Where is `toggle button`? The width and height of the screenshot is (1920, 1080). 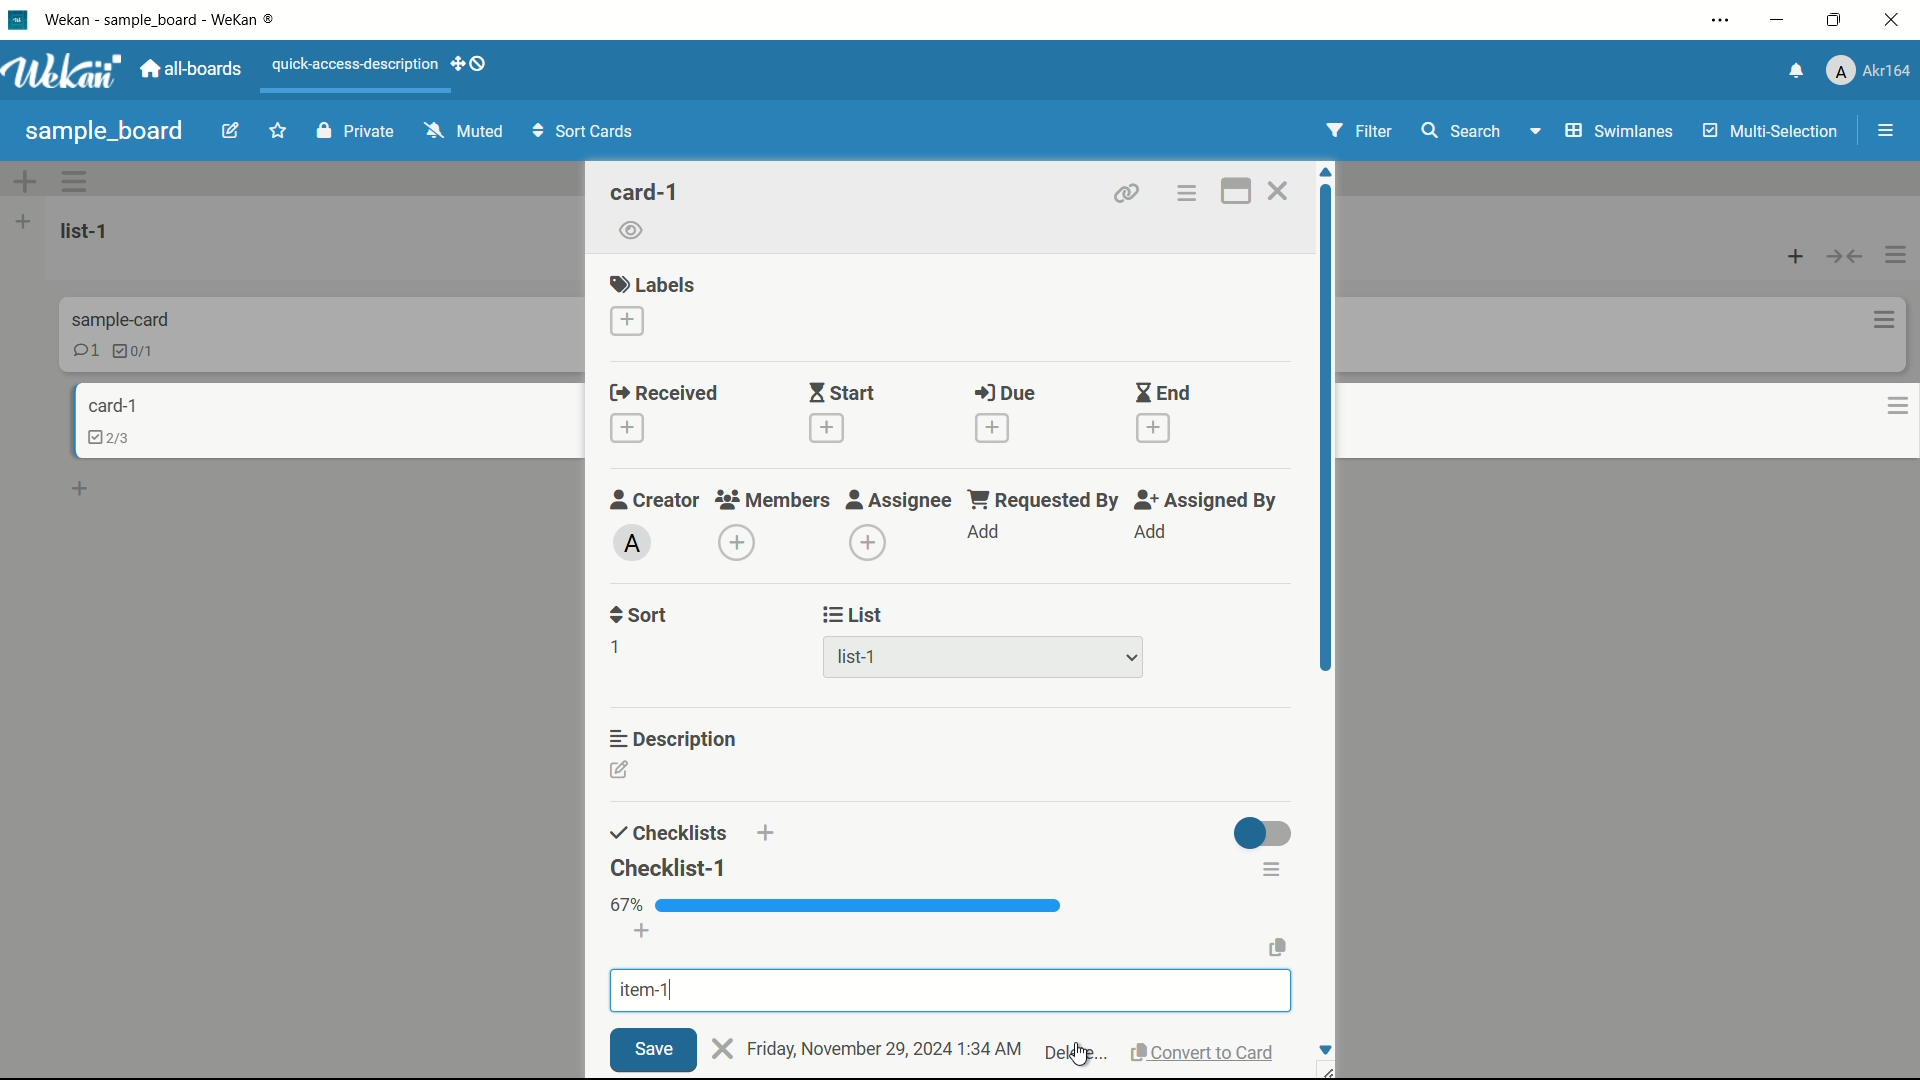
toggle button is located at coordinates (1267, 834).